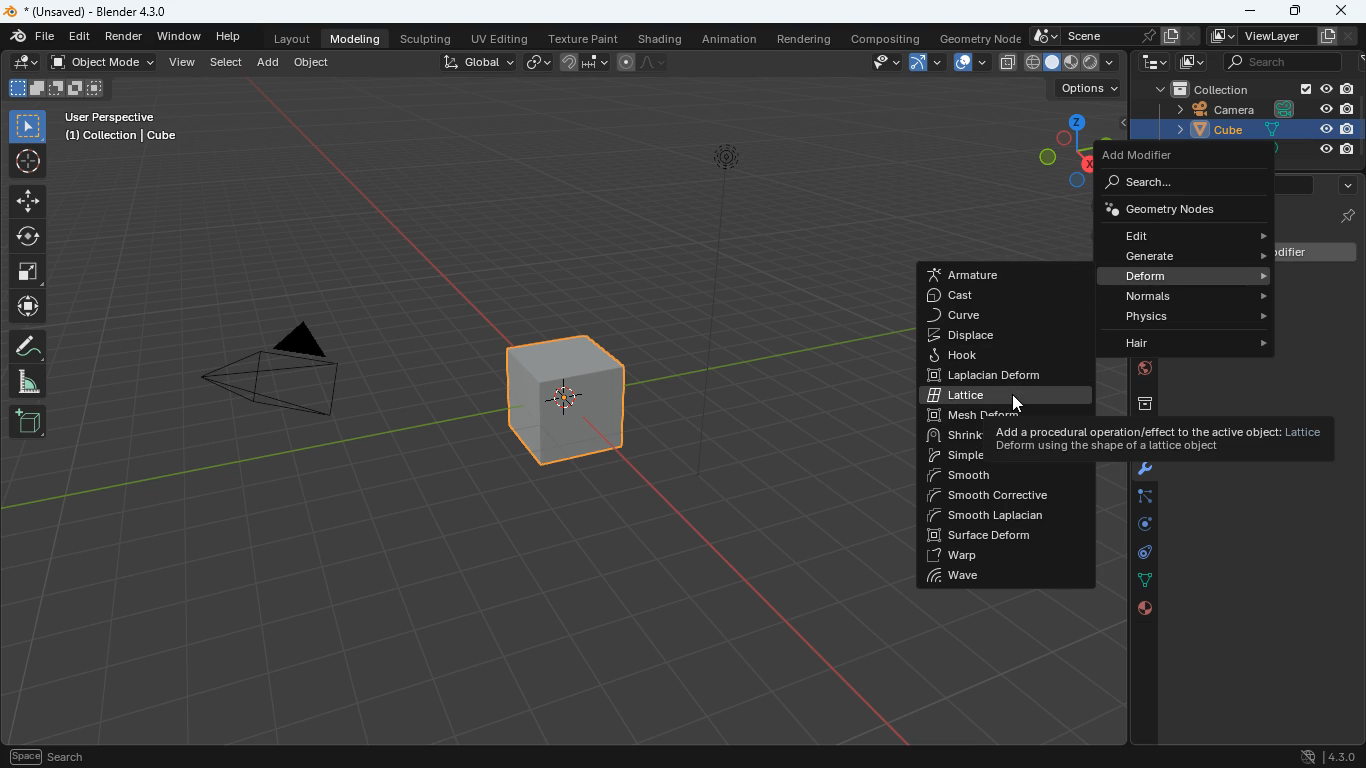 The image size is (1366, 768). What do you see at coordinates (581, 36) in the screenshot?
I see `texture paint` at bounding box center [581, 36].